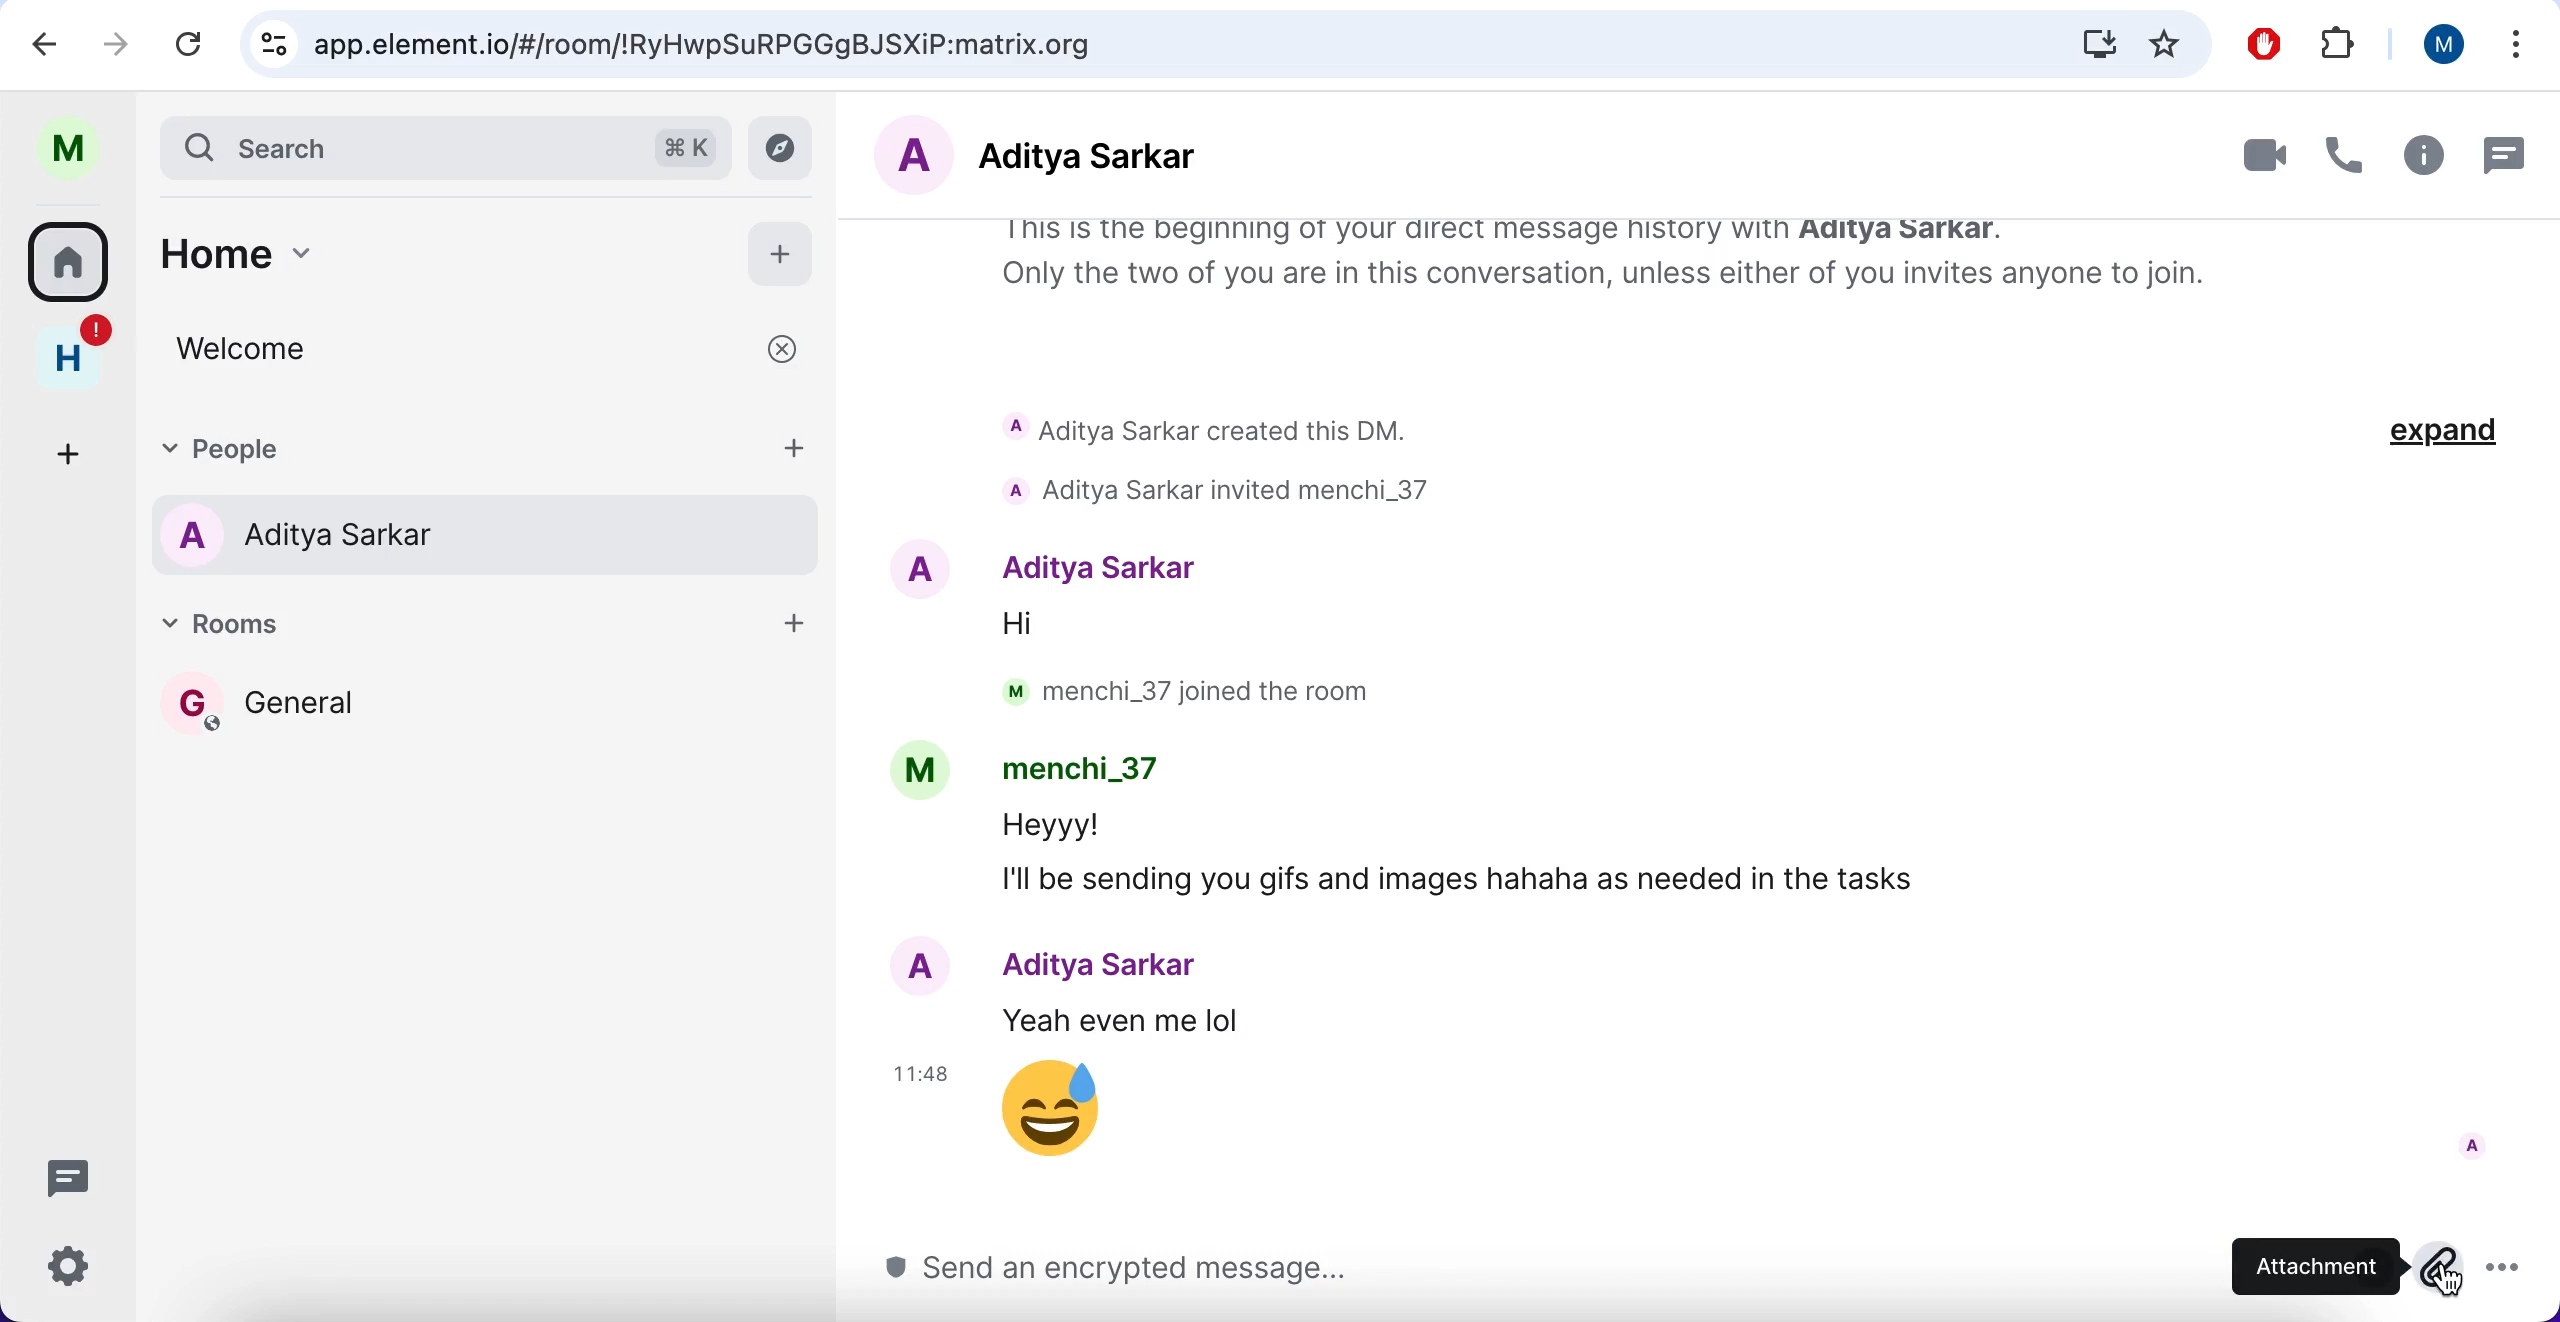 The image size is (2560, 1322). I want to click on extensions, so click(2339, 42).